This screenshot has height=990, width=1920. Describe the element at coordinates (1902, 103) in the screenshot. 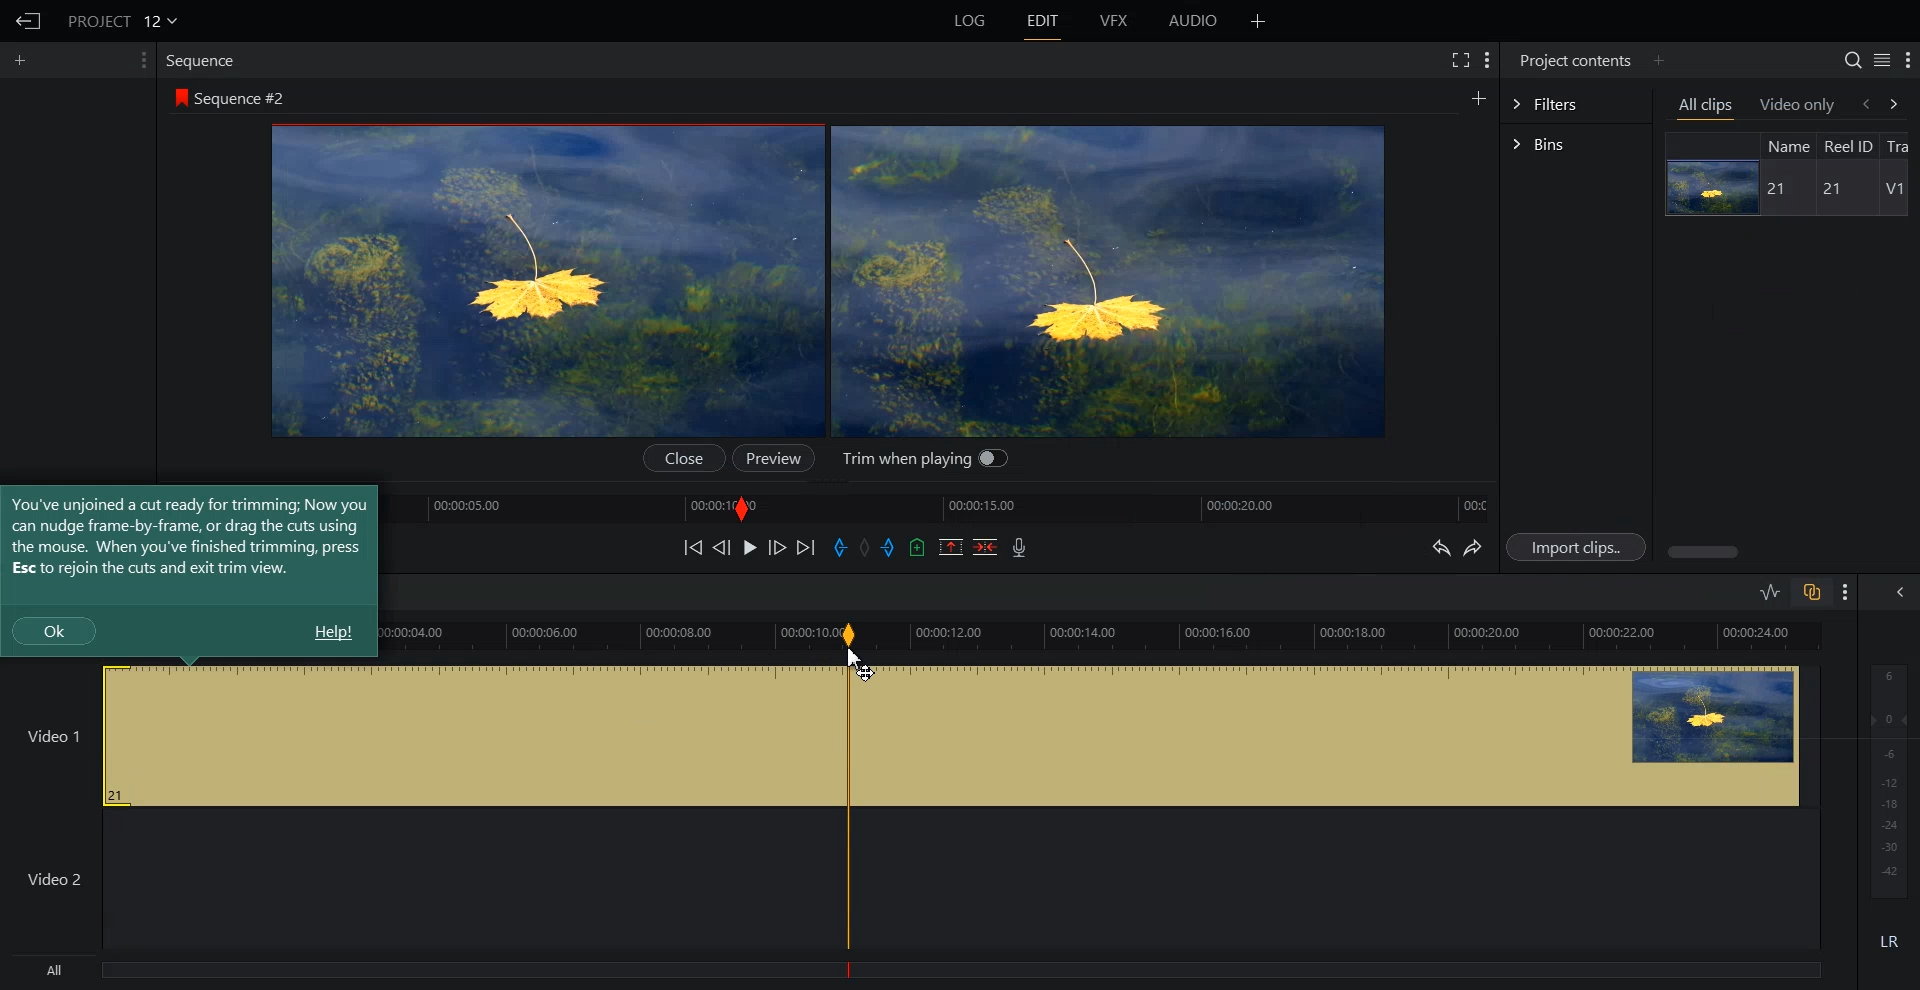

I see `forward` at that location.